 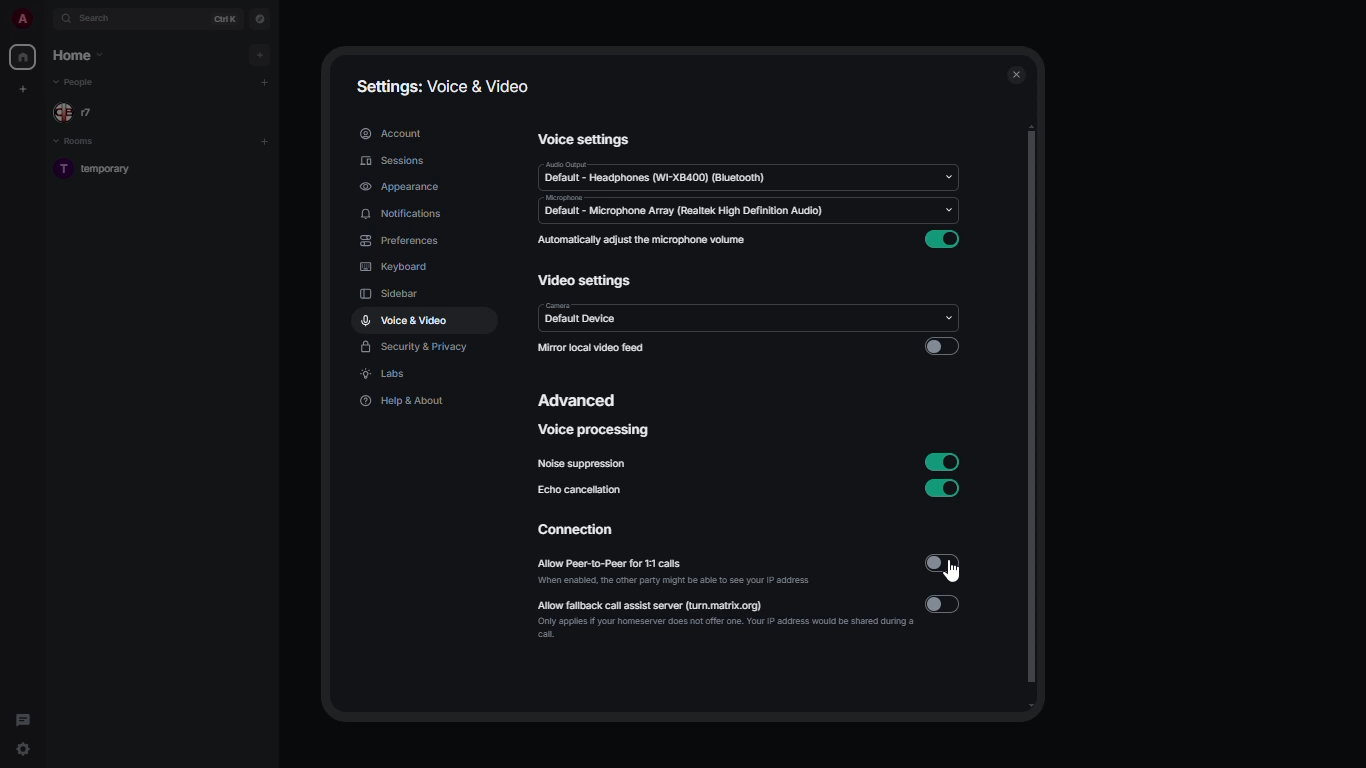 I want to click on add, so click(x=262, y=54).